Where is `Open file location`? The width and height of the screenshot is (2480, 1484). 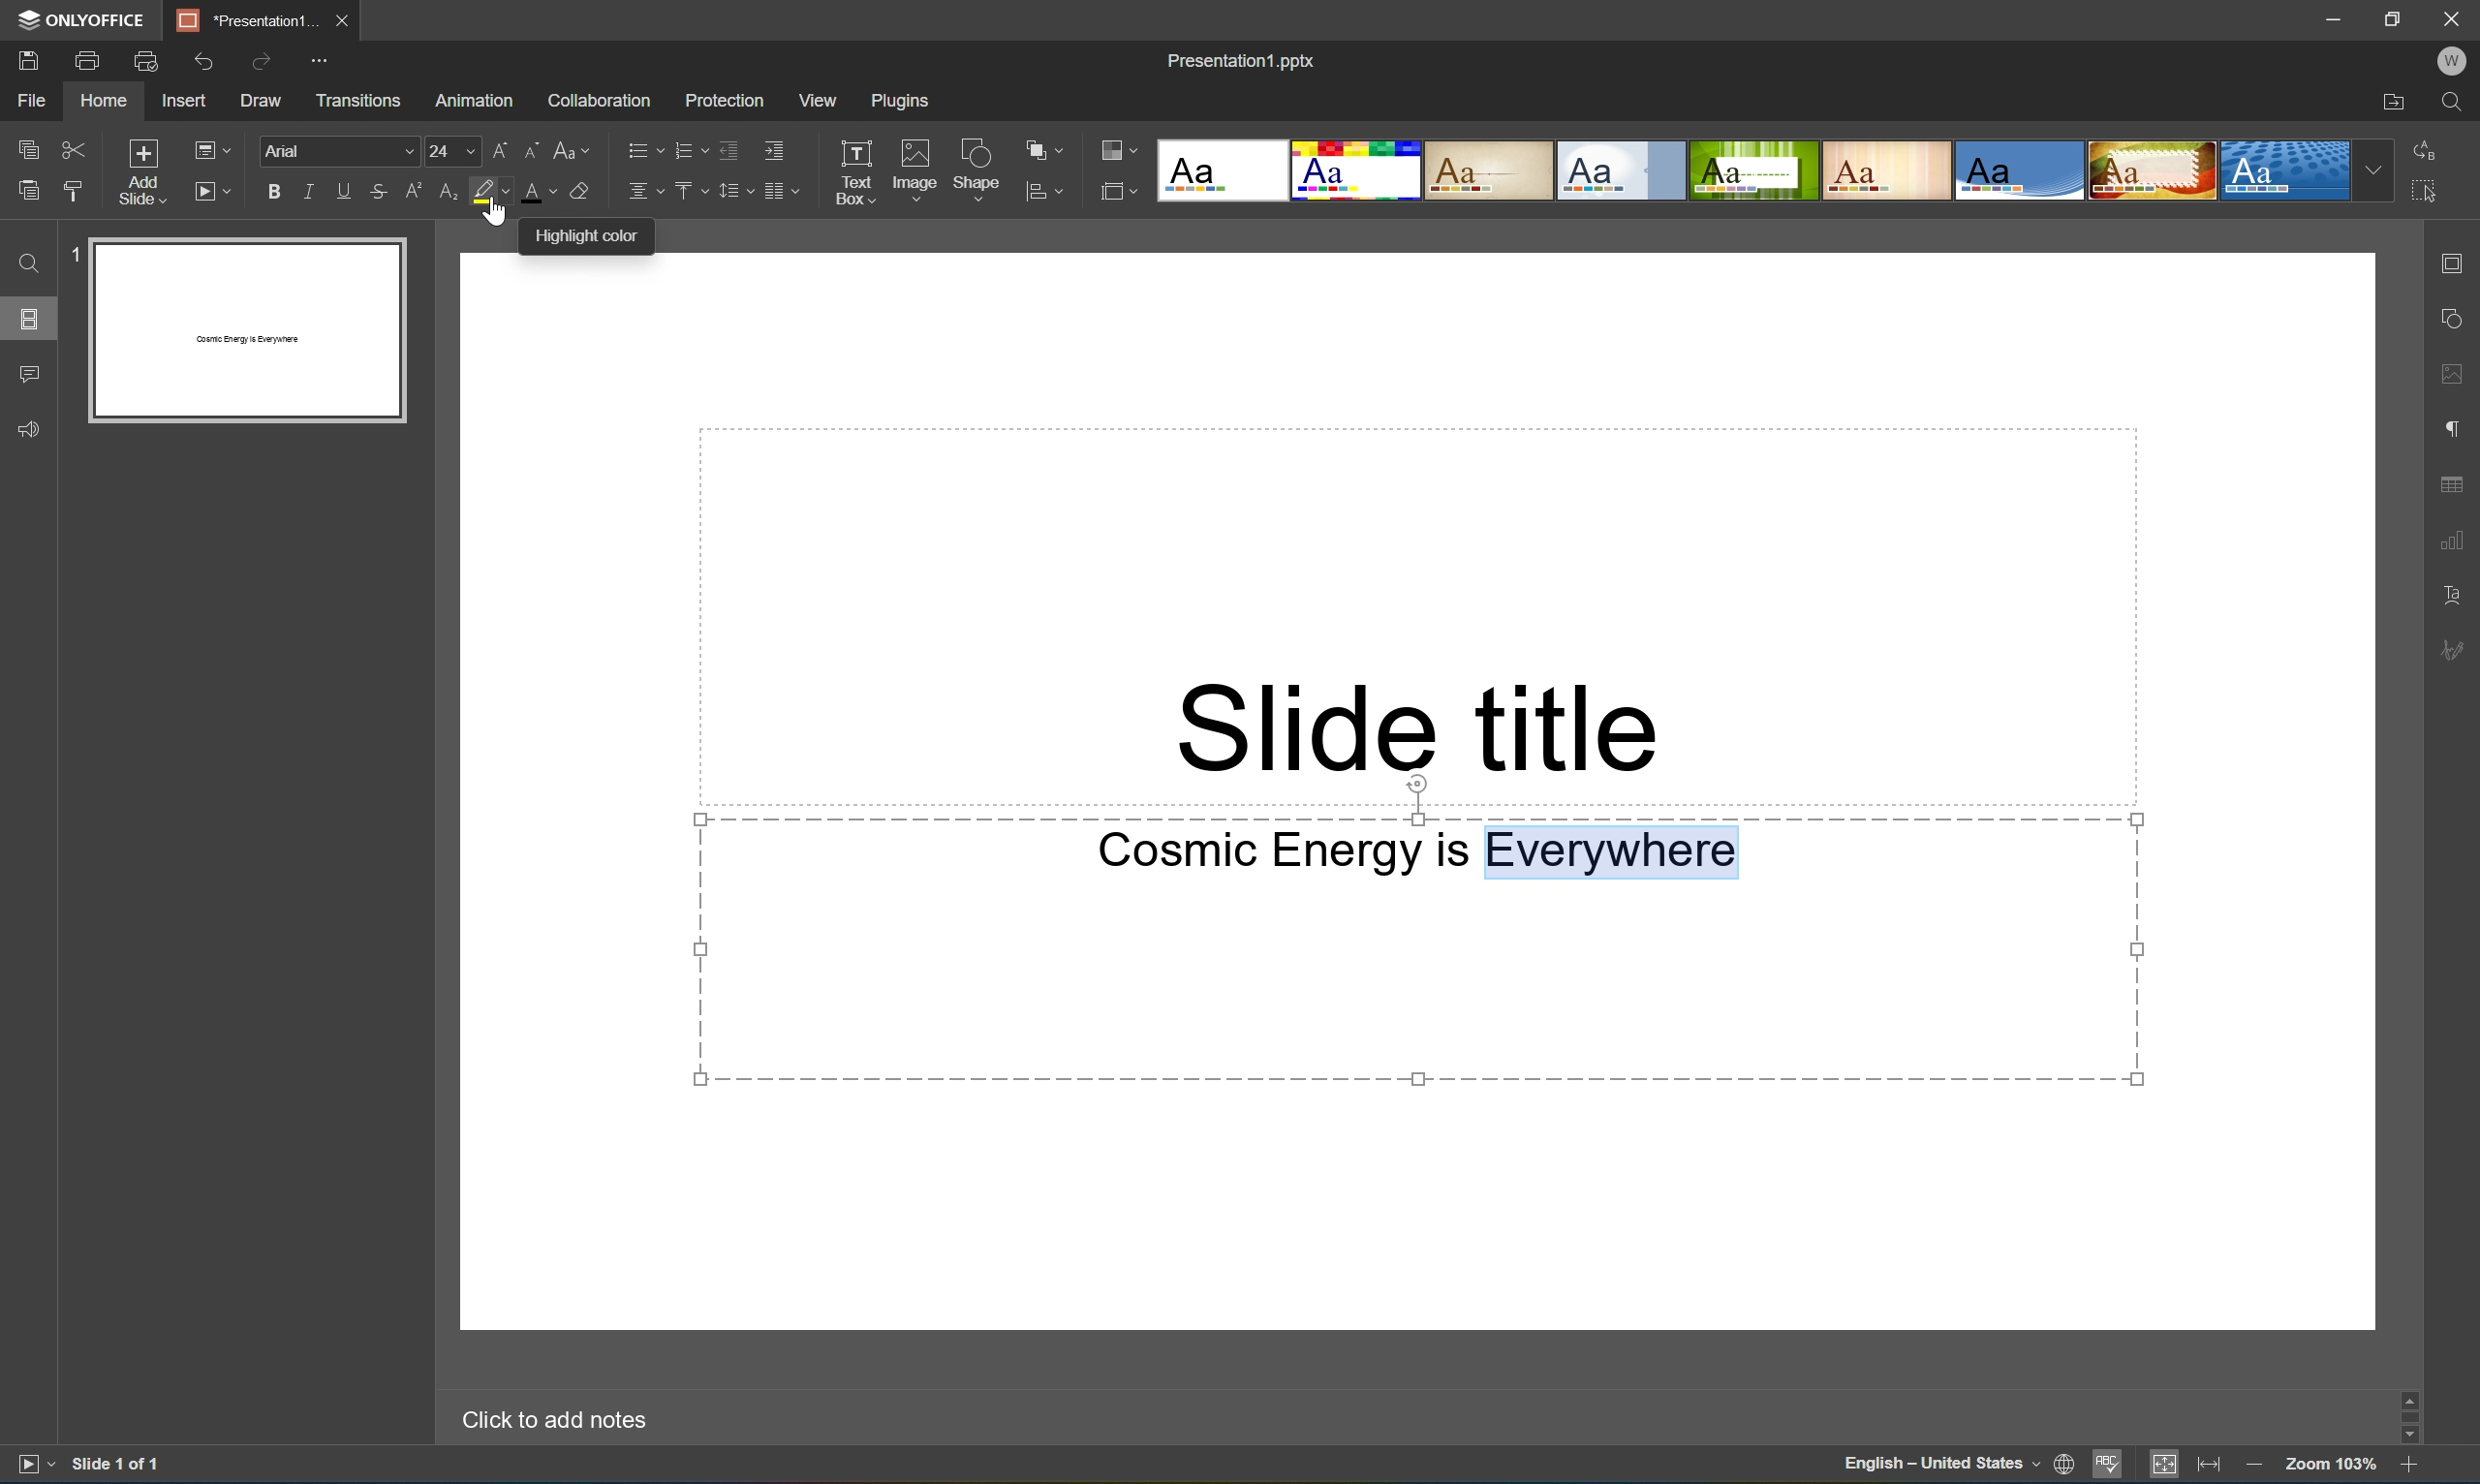 Open file location is located at coordinates (2394, 101).